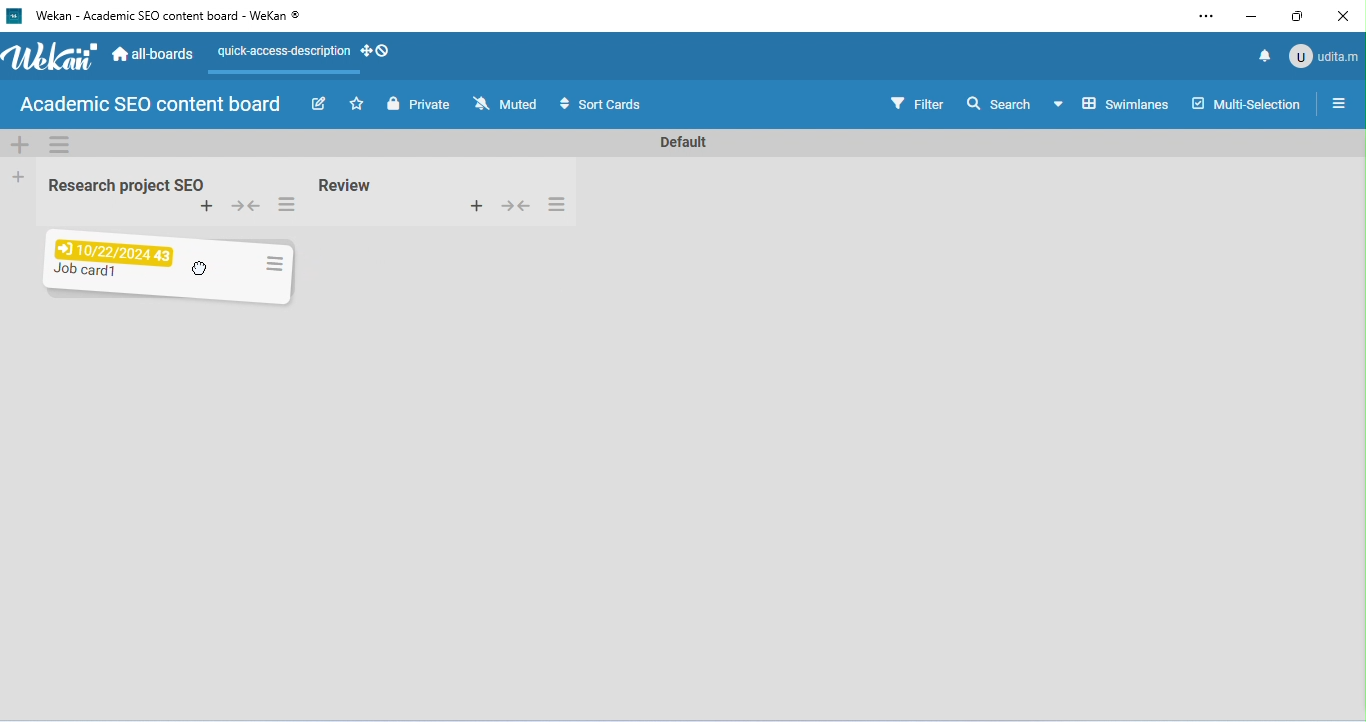 Image resolution: width=1366 pixels, height=722 pixels. I want to click on filter, so click(916, 102).